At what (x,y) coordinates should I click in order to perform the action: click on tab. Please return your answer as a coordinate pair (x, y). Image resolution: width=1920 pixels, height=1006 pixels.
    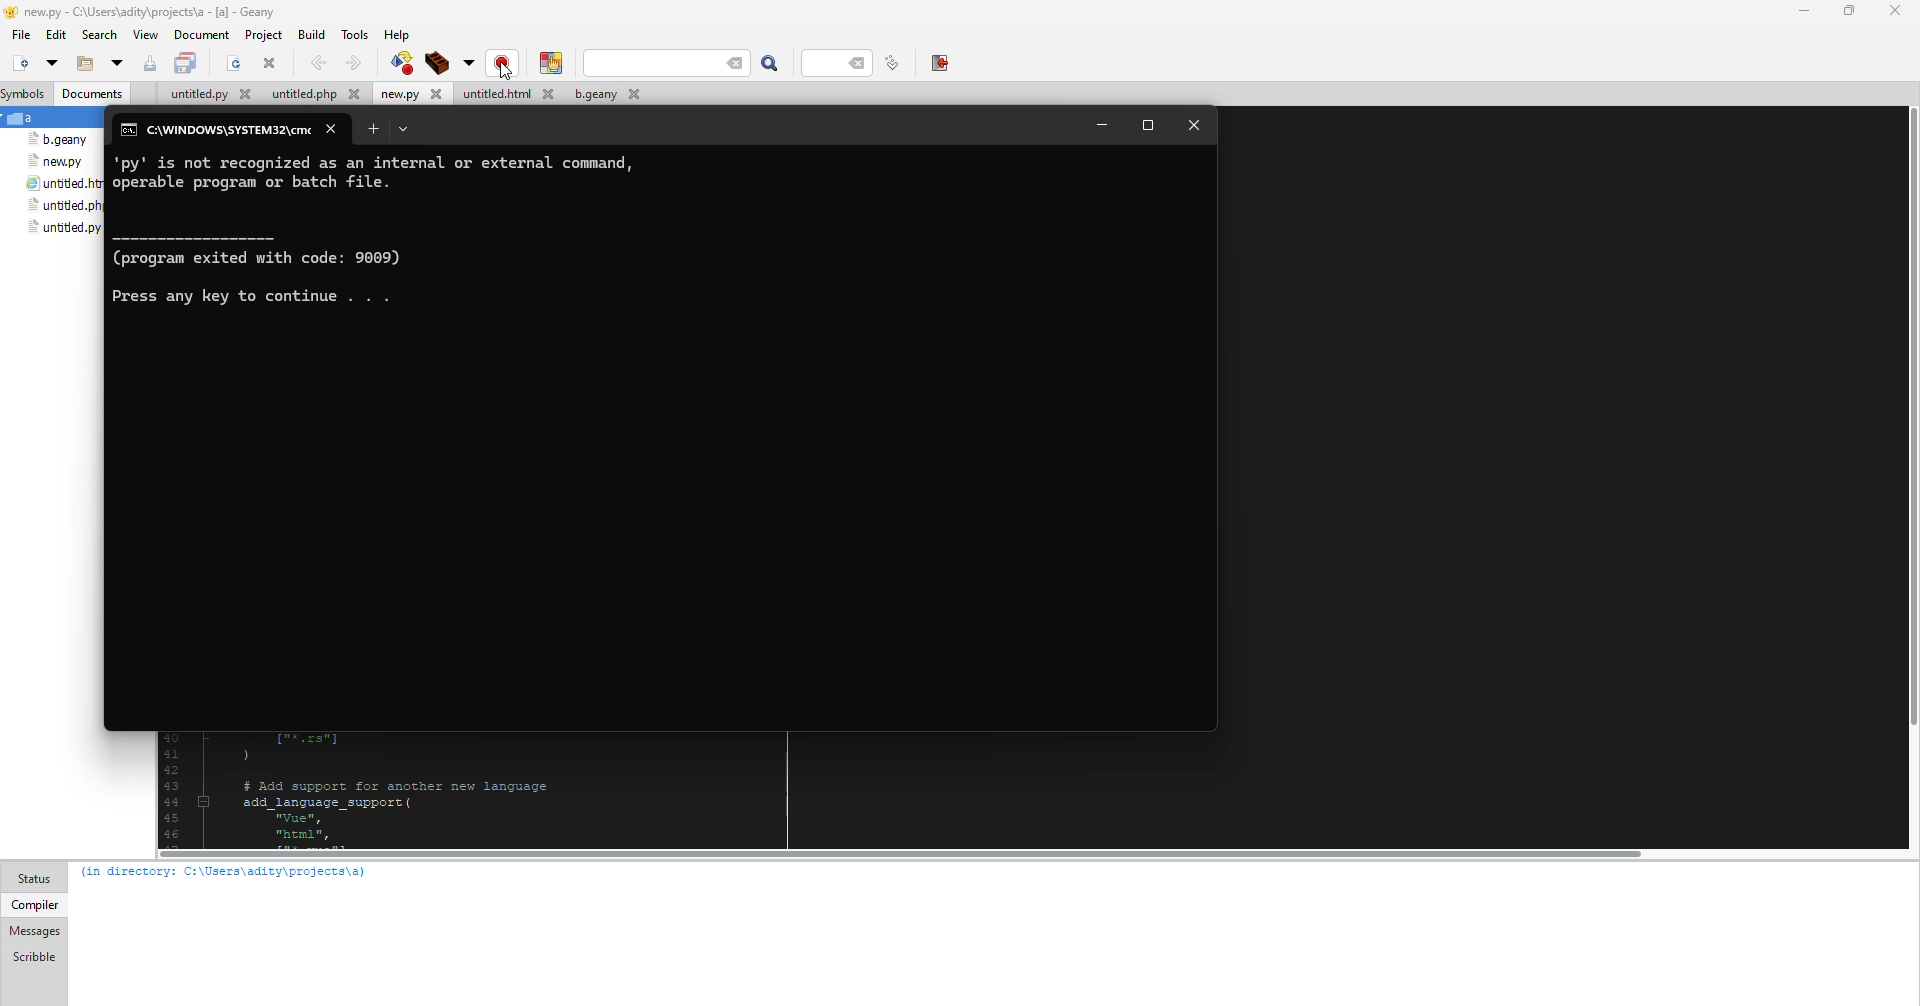
    Looking at the image, I should click on (404, 129).